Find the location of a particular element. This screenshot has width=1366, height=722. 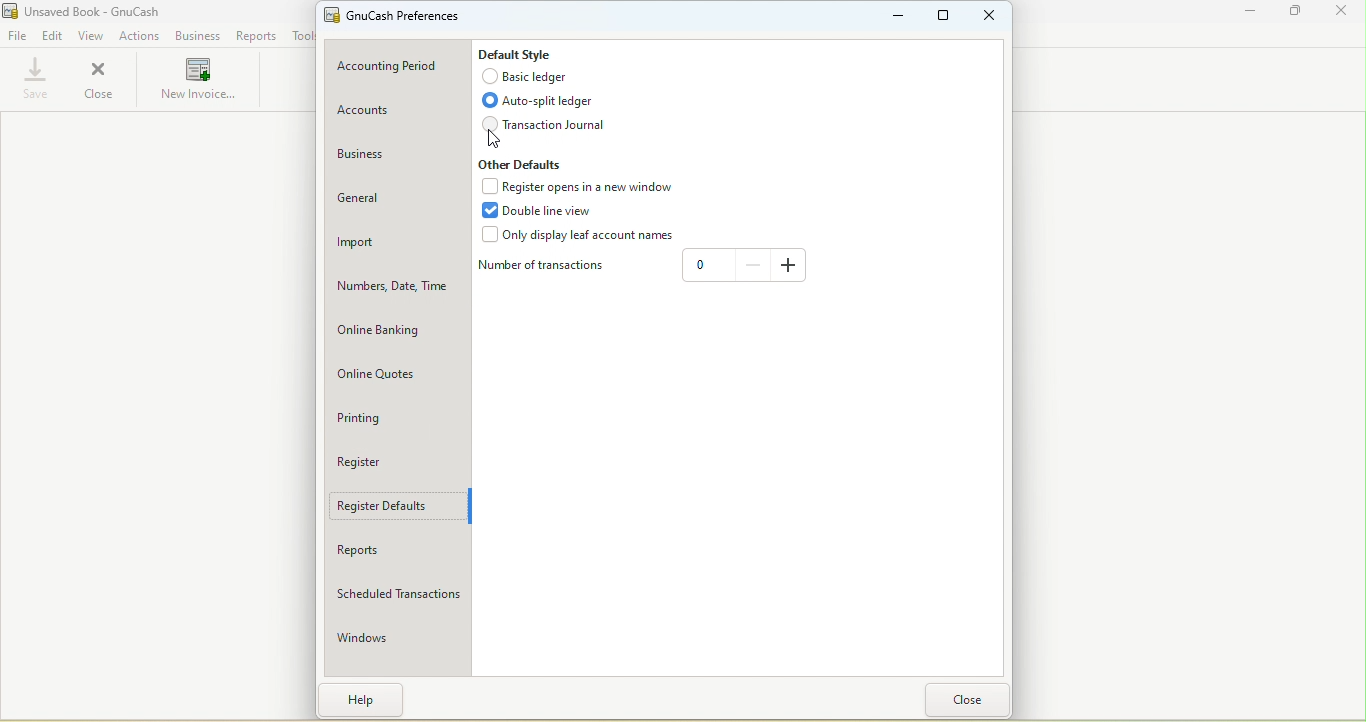

Windows is located at coordinates (399, 638).